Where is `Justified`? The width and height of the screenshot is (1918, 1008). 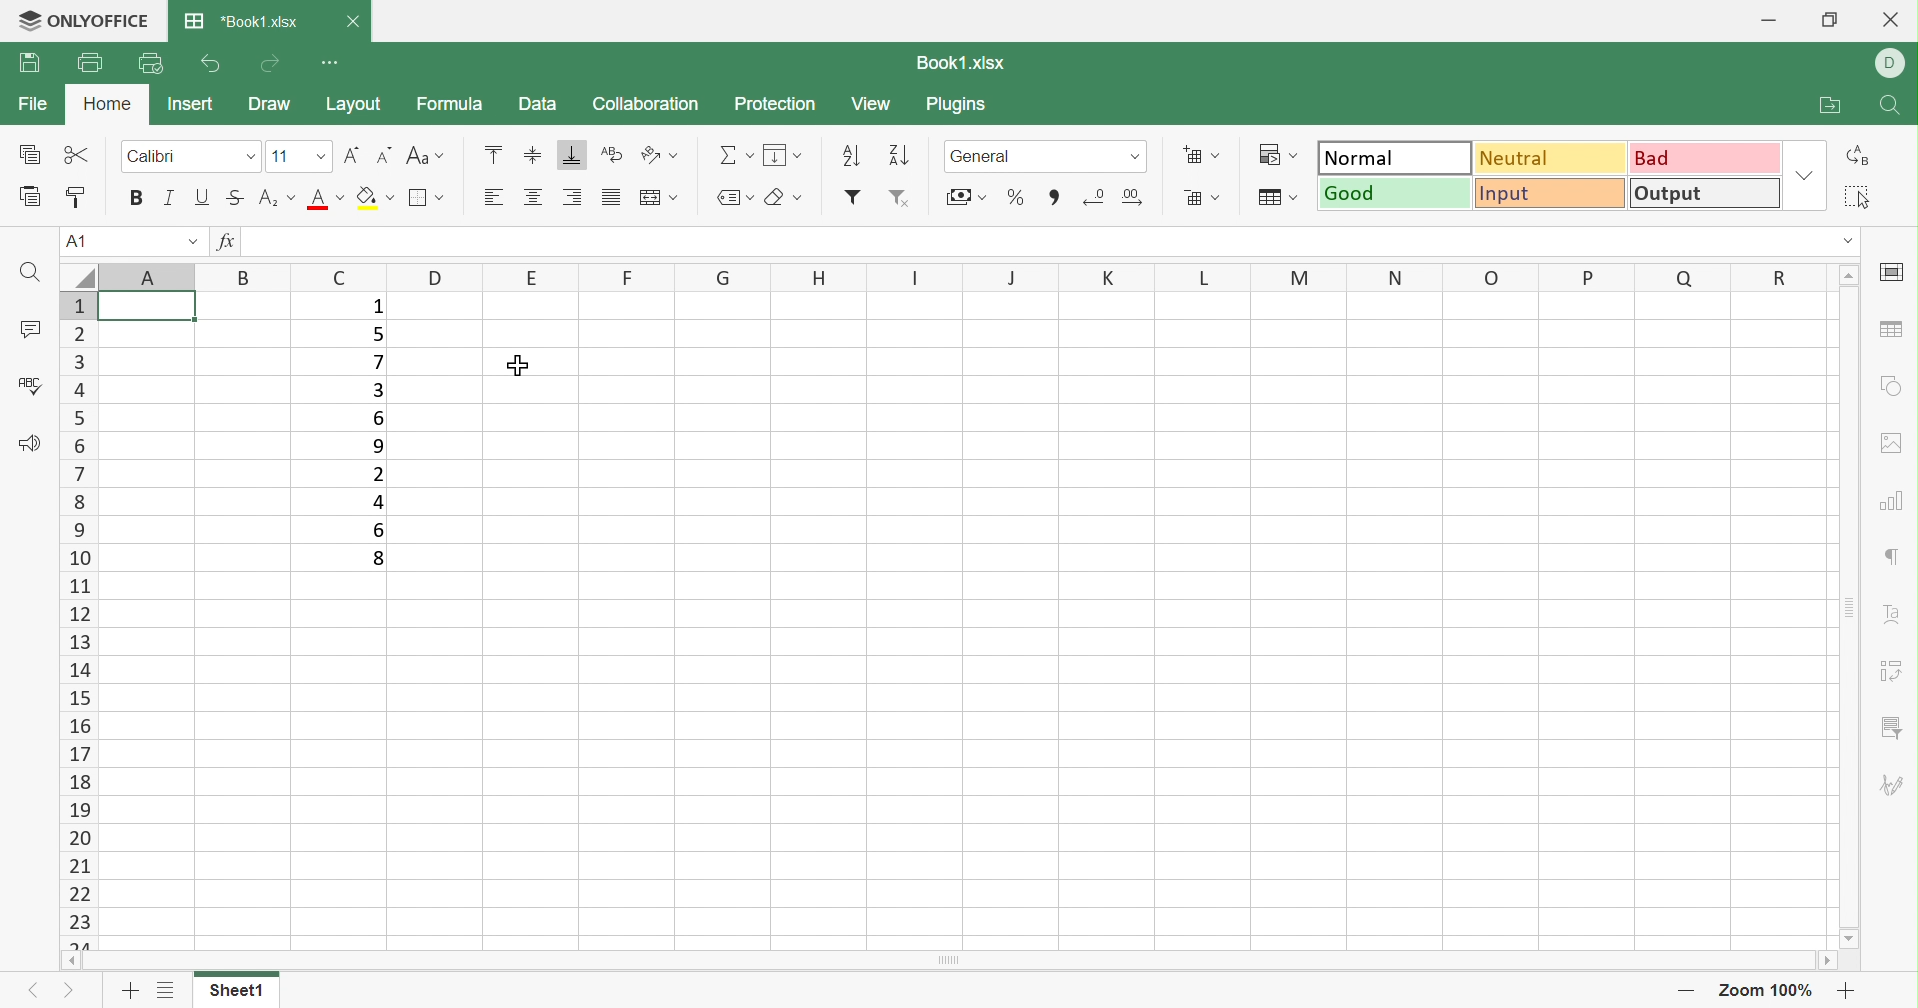
Justified is located at coordinates (610, 197).